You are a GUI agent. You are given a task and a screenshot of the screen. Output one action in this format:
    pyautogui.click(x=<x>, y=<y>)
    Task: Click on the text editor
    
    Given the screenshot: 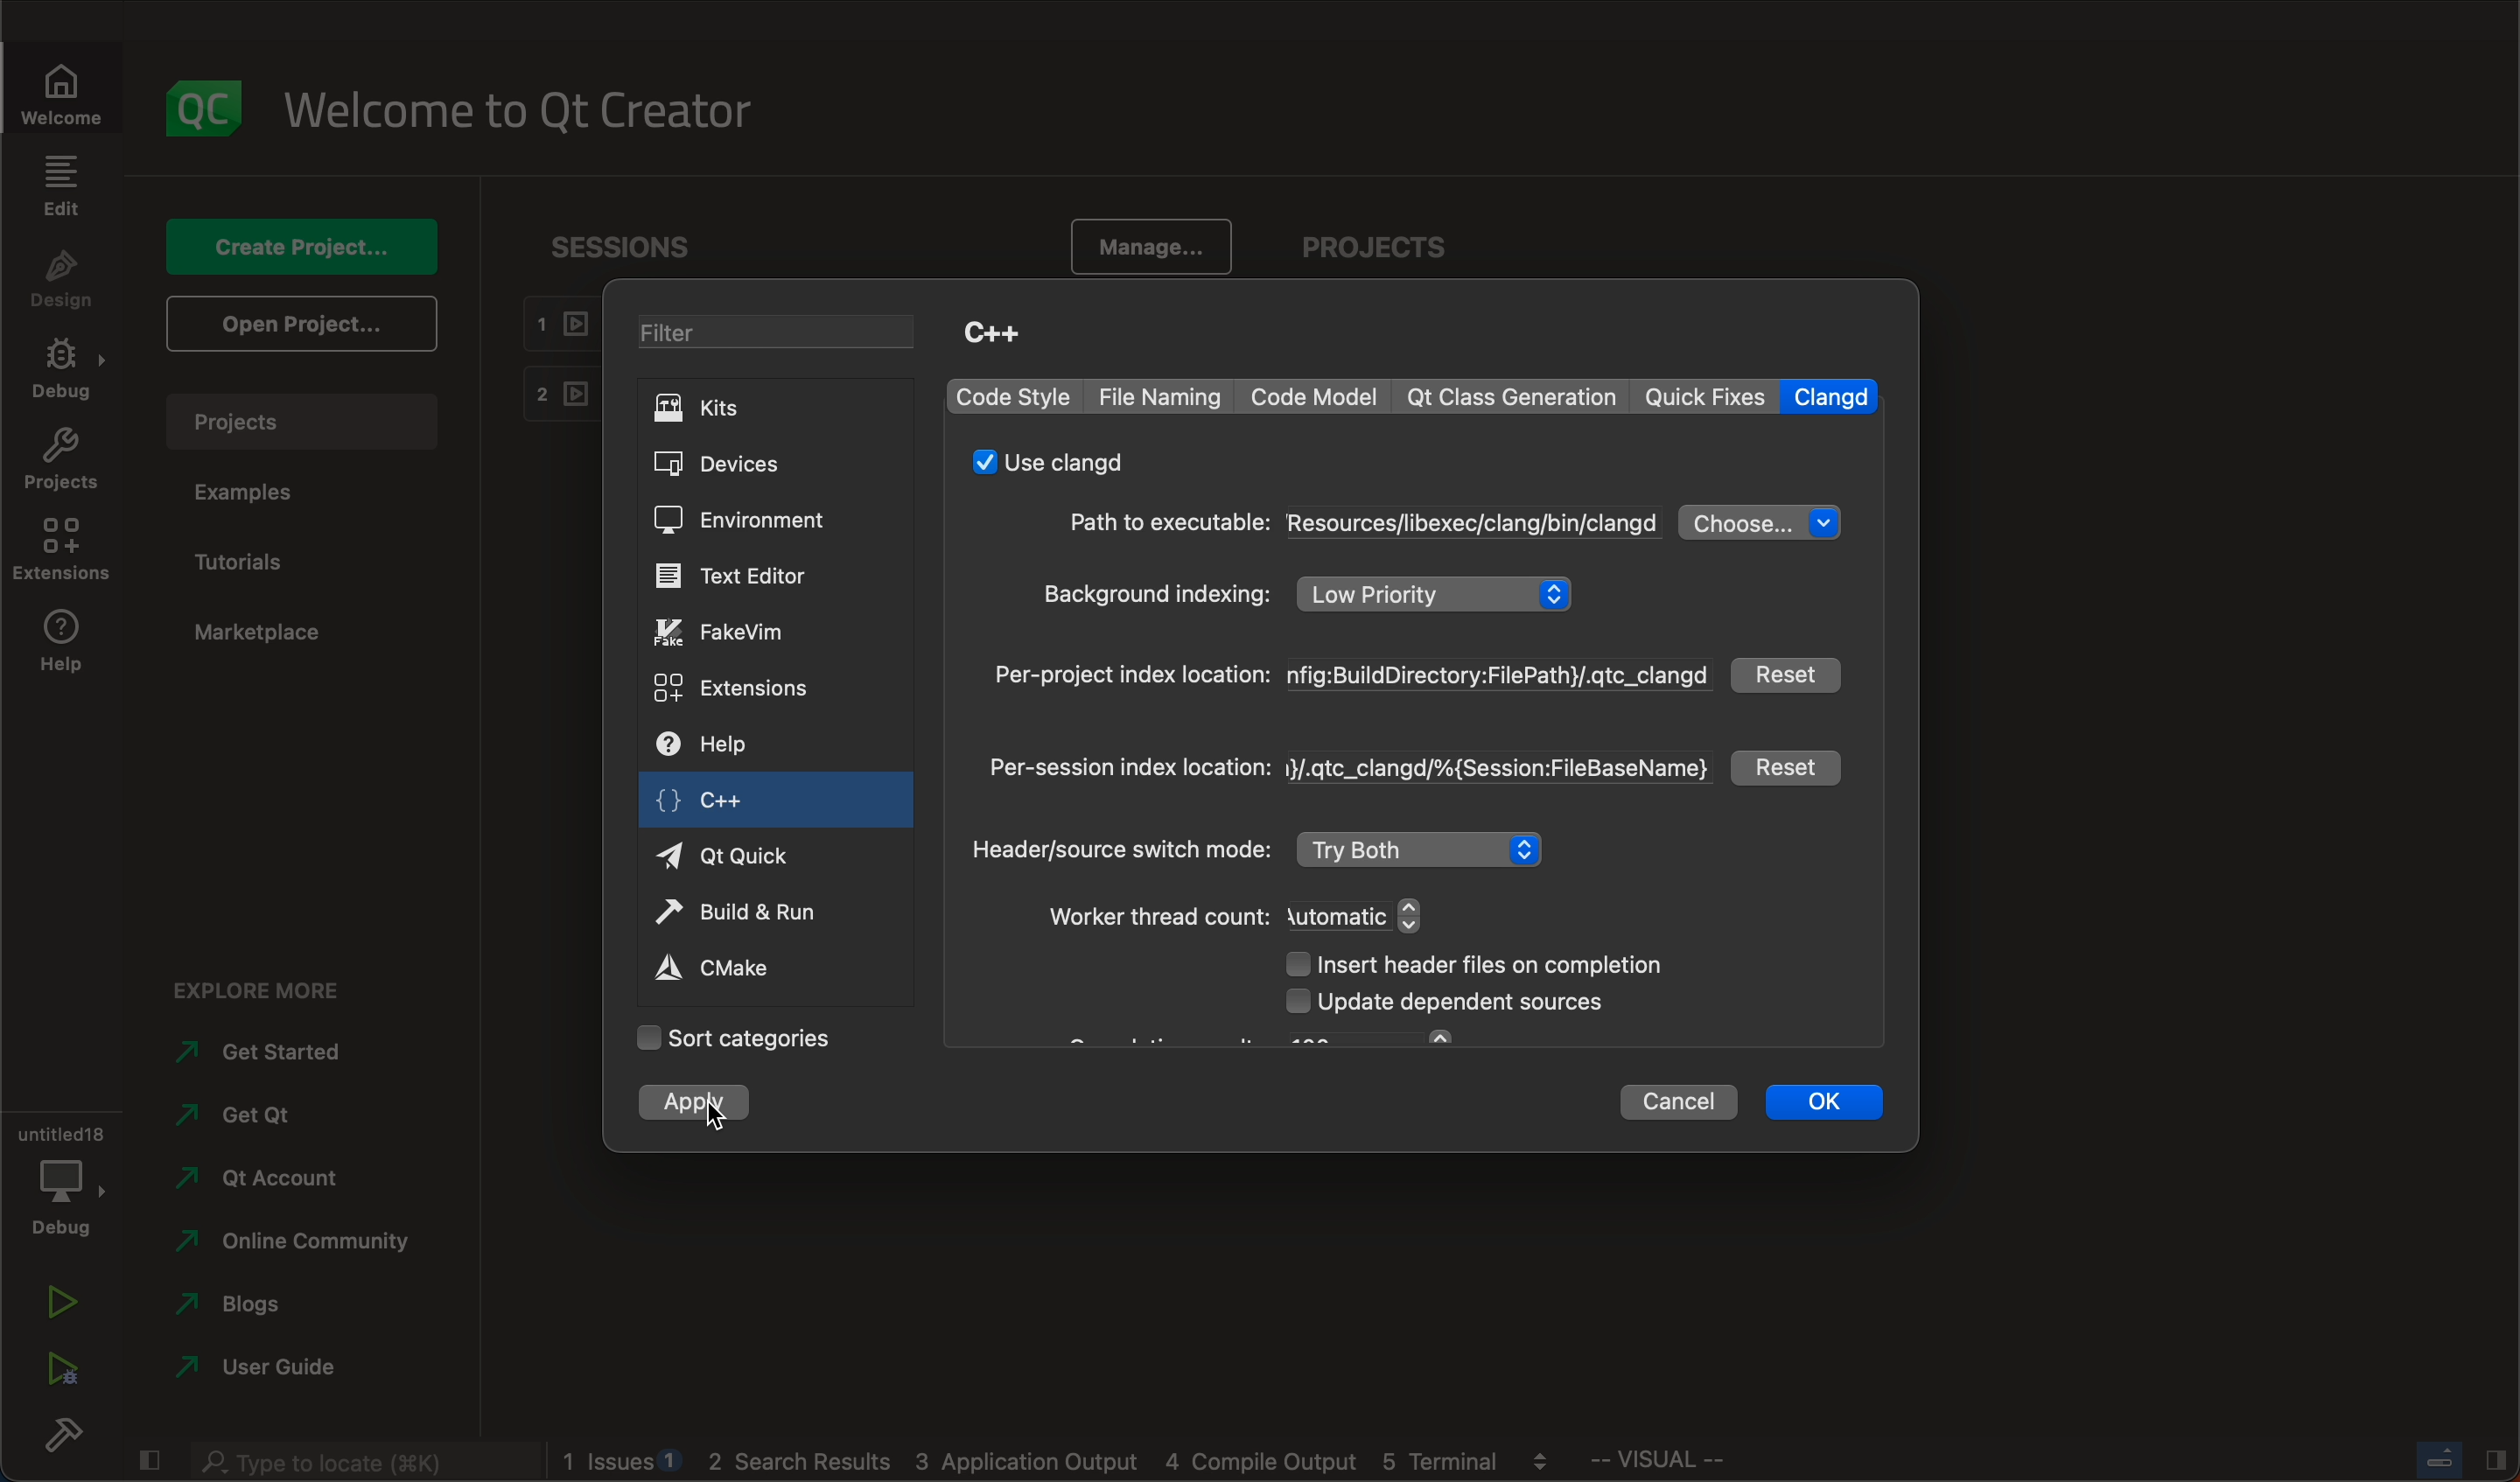 What is the action you would take?
    pyautogui.click(x=760, y=577)
    